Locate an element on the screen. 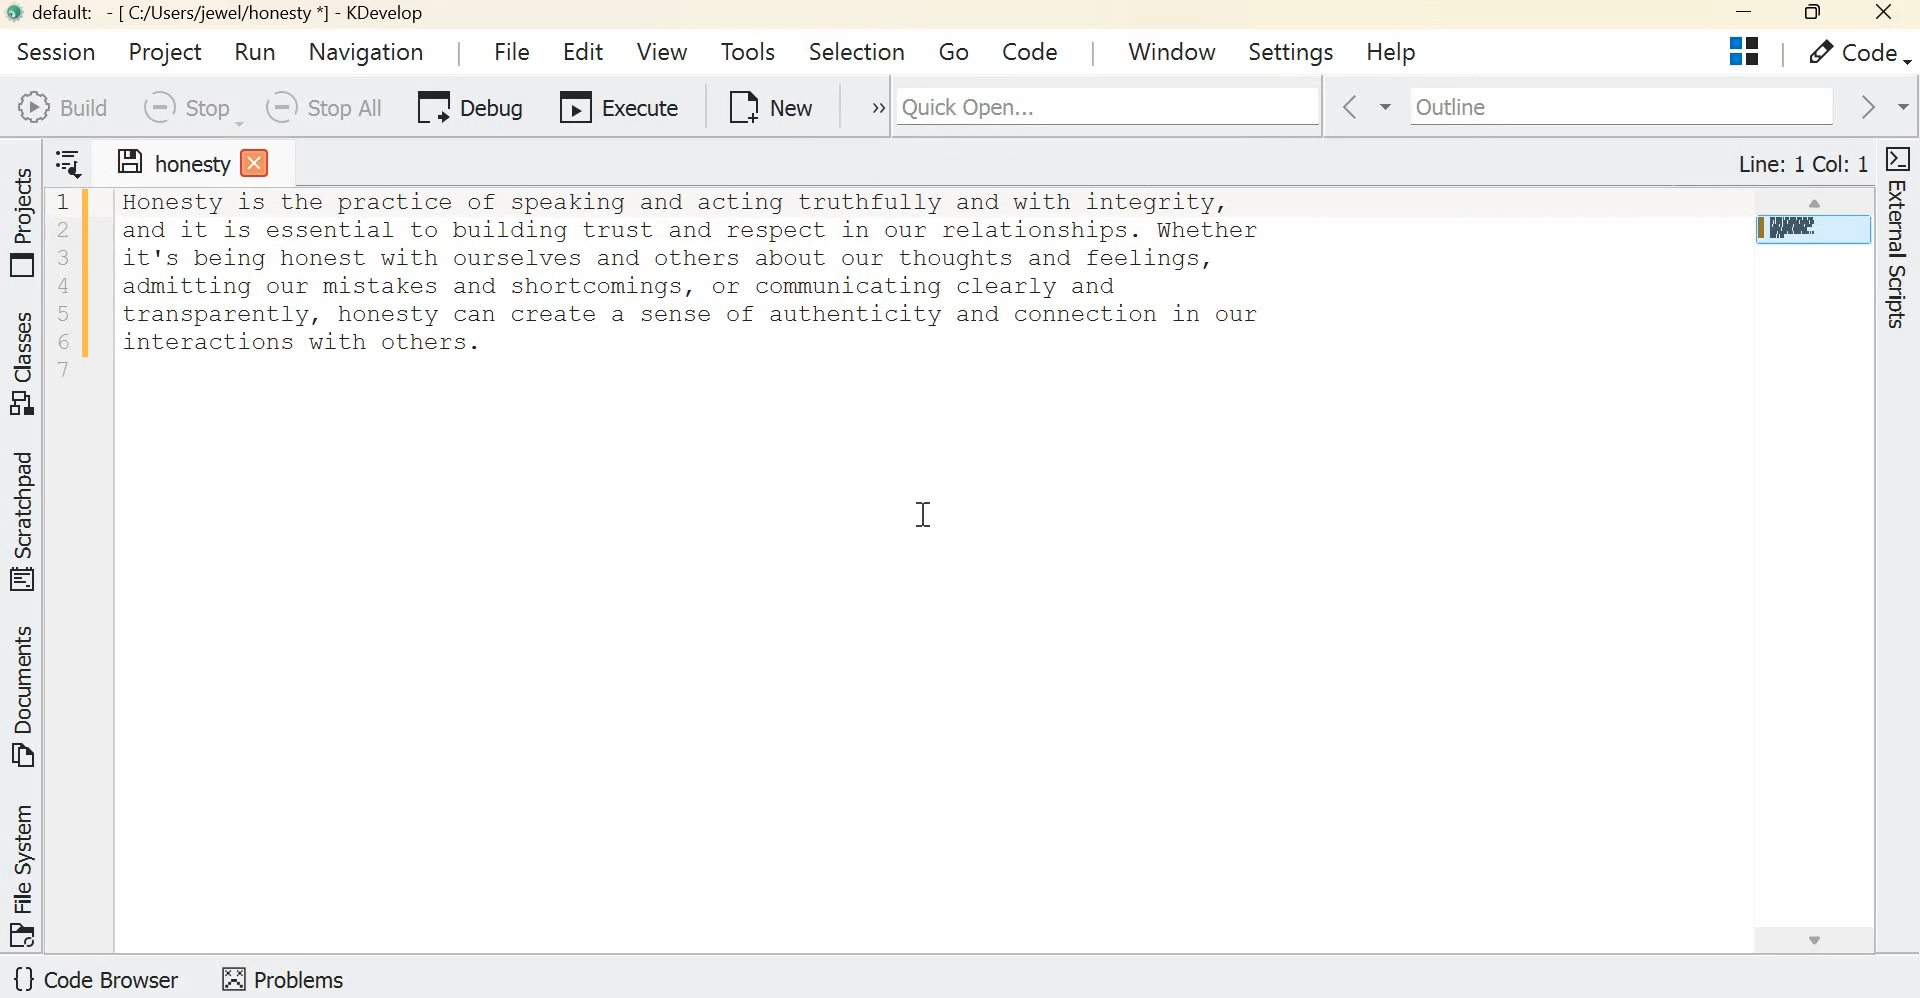 Image resolution: width=1920 pixels, height=998 pixels. Minimize is located at coordinates (1737, 15).